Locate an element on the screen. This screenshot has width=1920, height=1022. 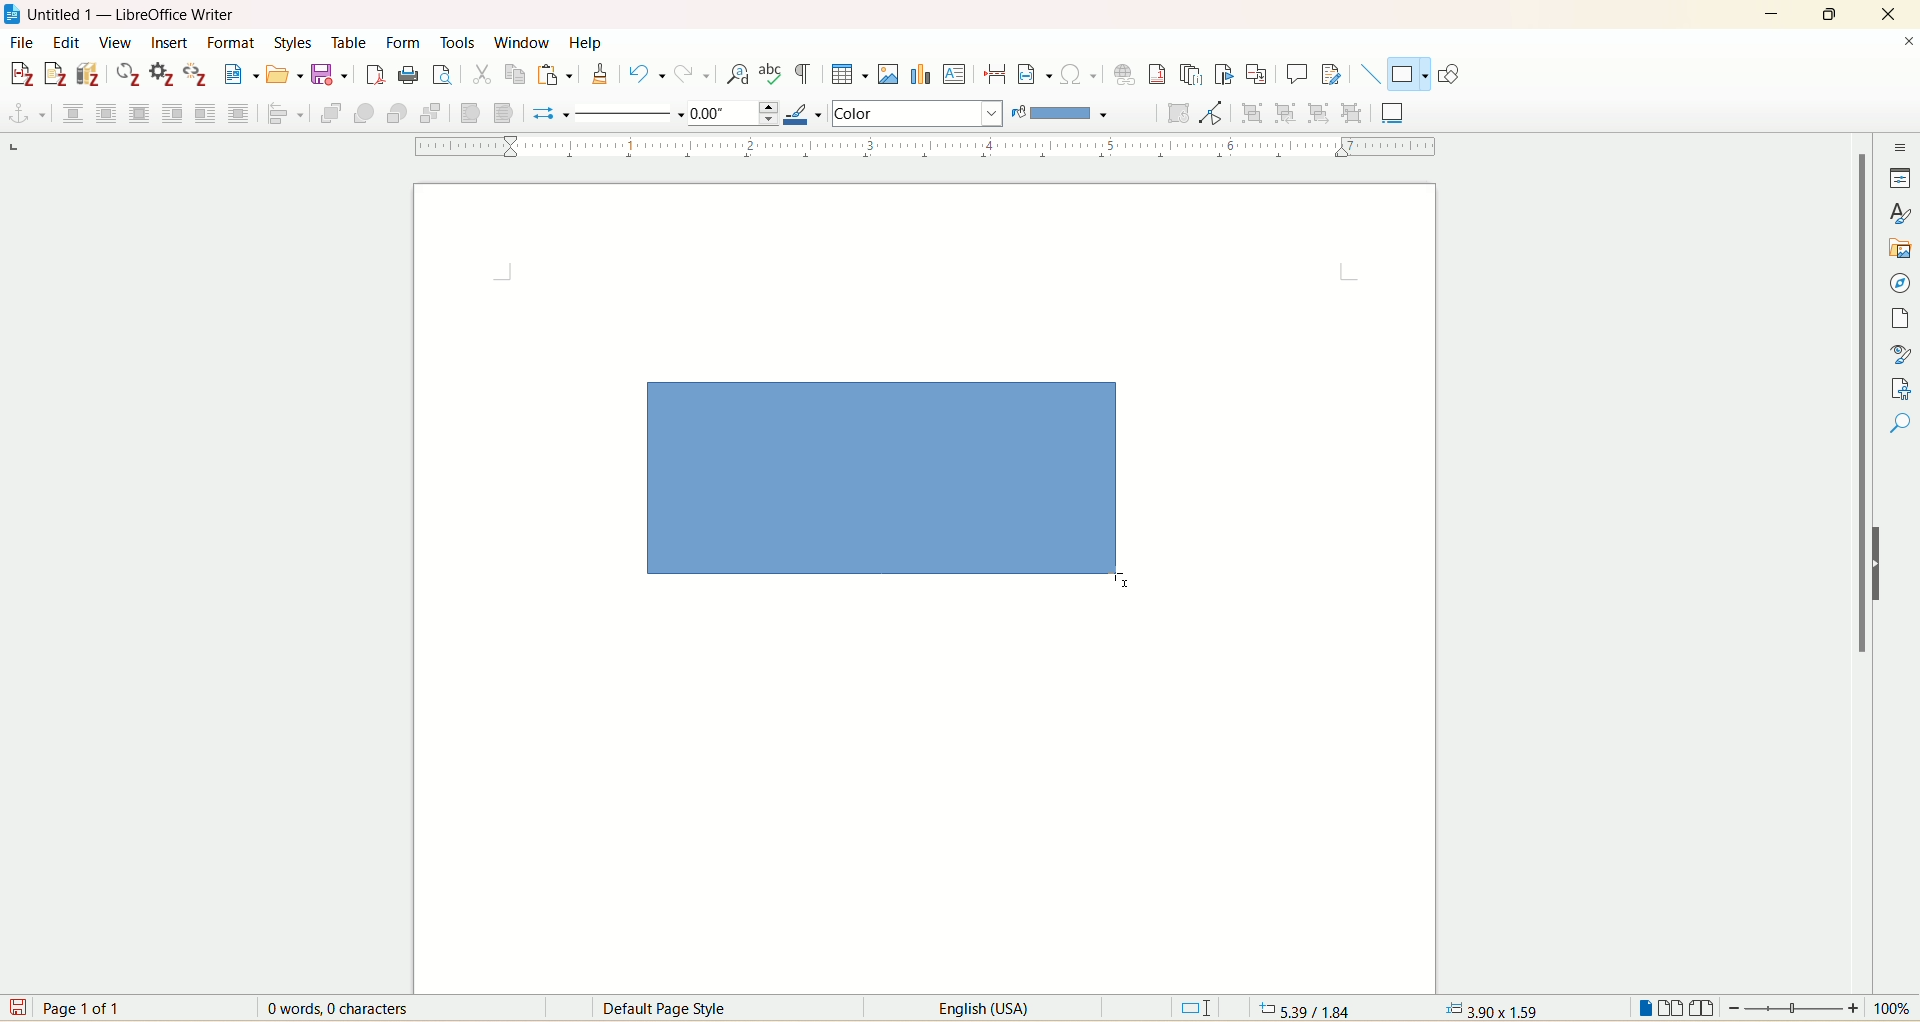
bring to front is located at coordinates (334, 113).